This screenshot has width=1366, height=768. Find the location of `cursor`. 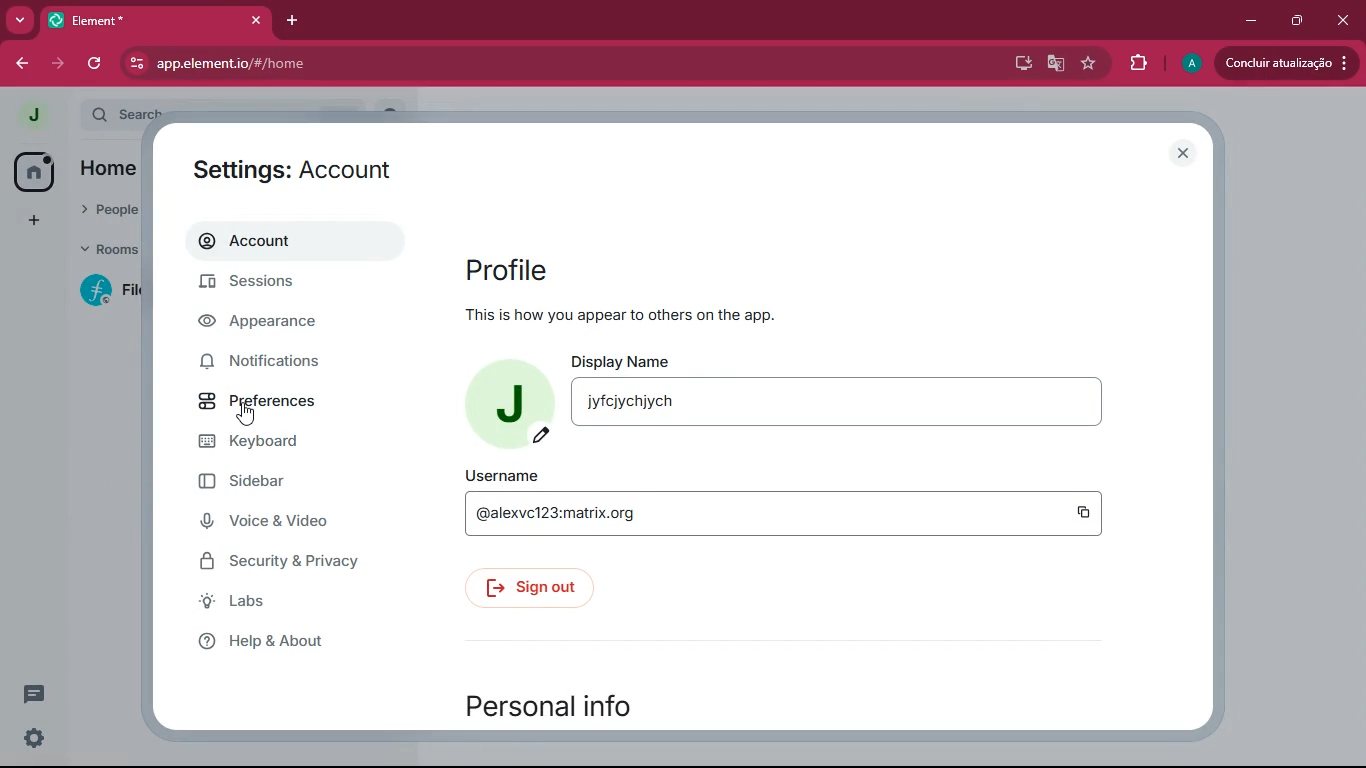

cursor is located at coordinates (246, 416).